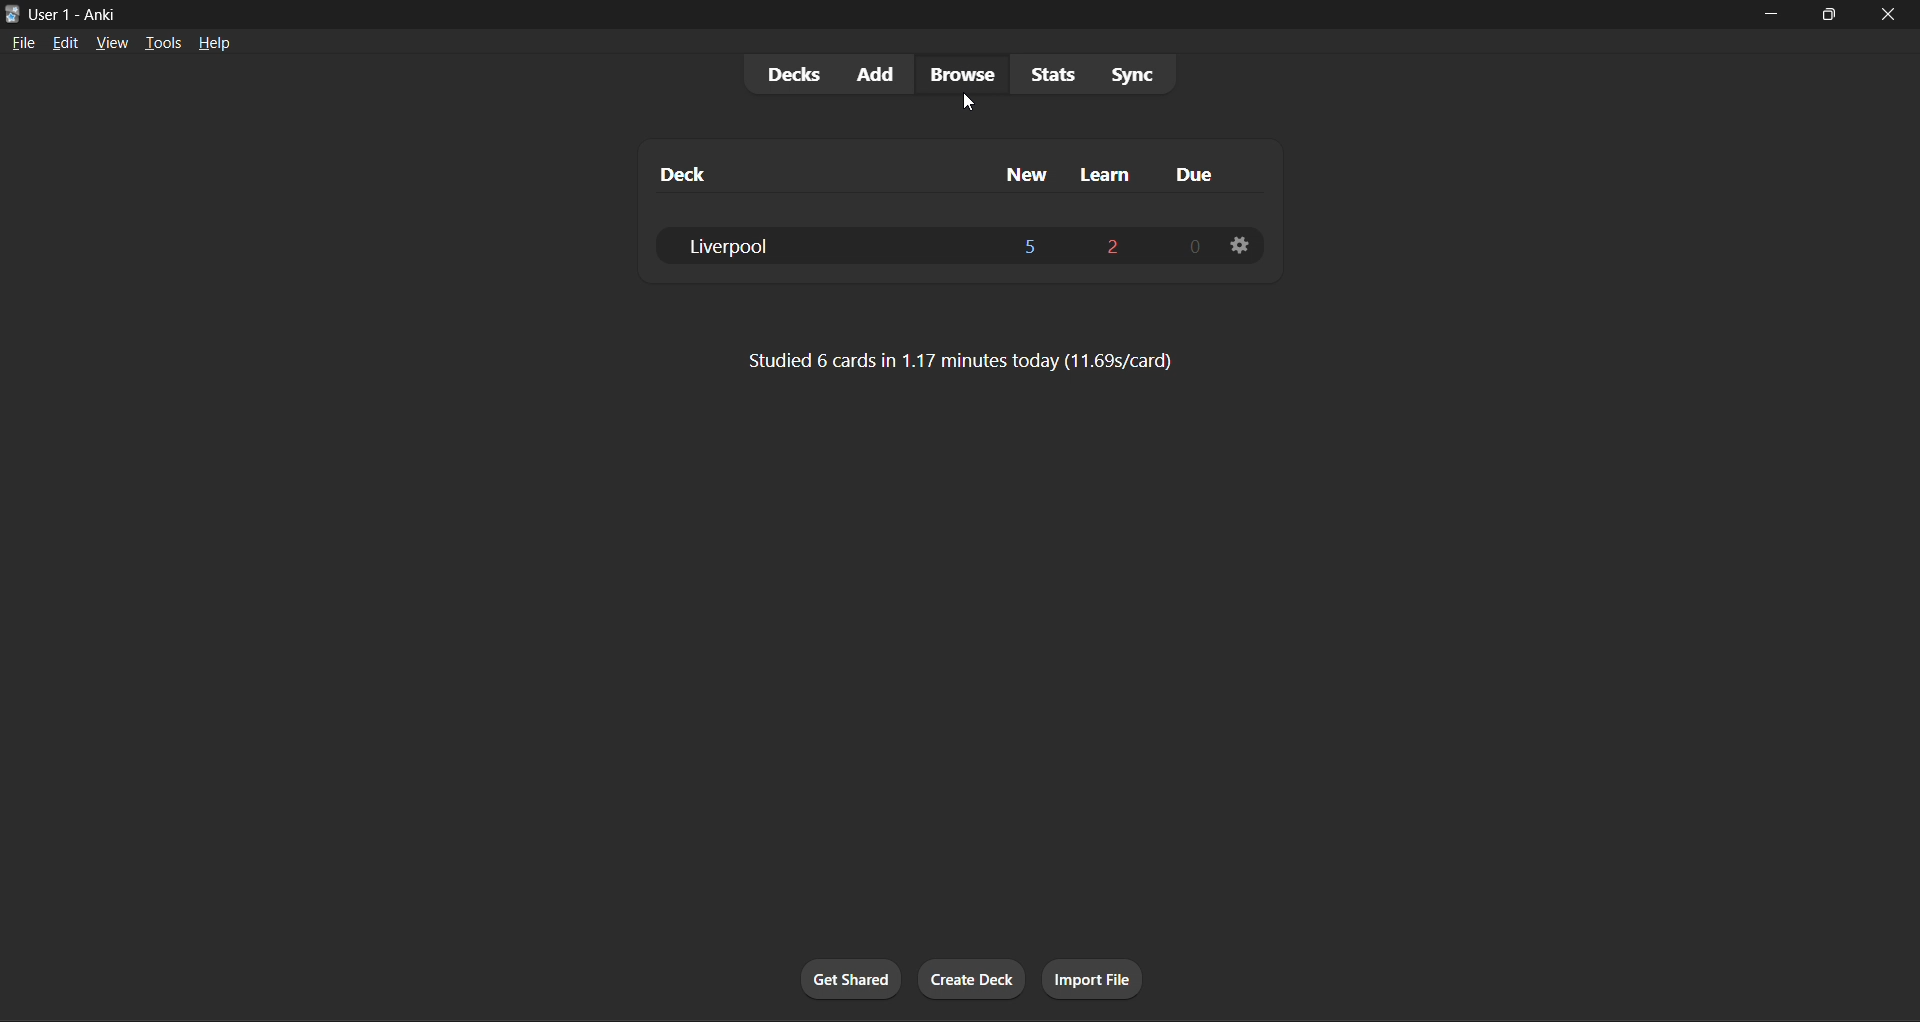  What do you see at coordinates (875, 13) in the screenshot?
I see `title bar` at bounding box center [875, 13].